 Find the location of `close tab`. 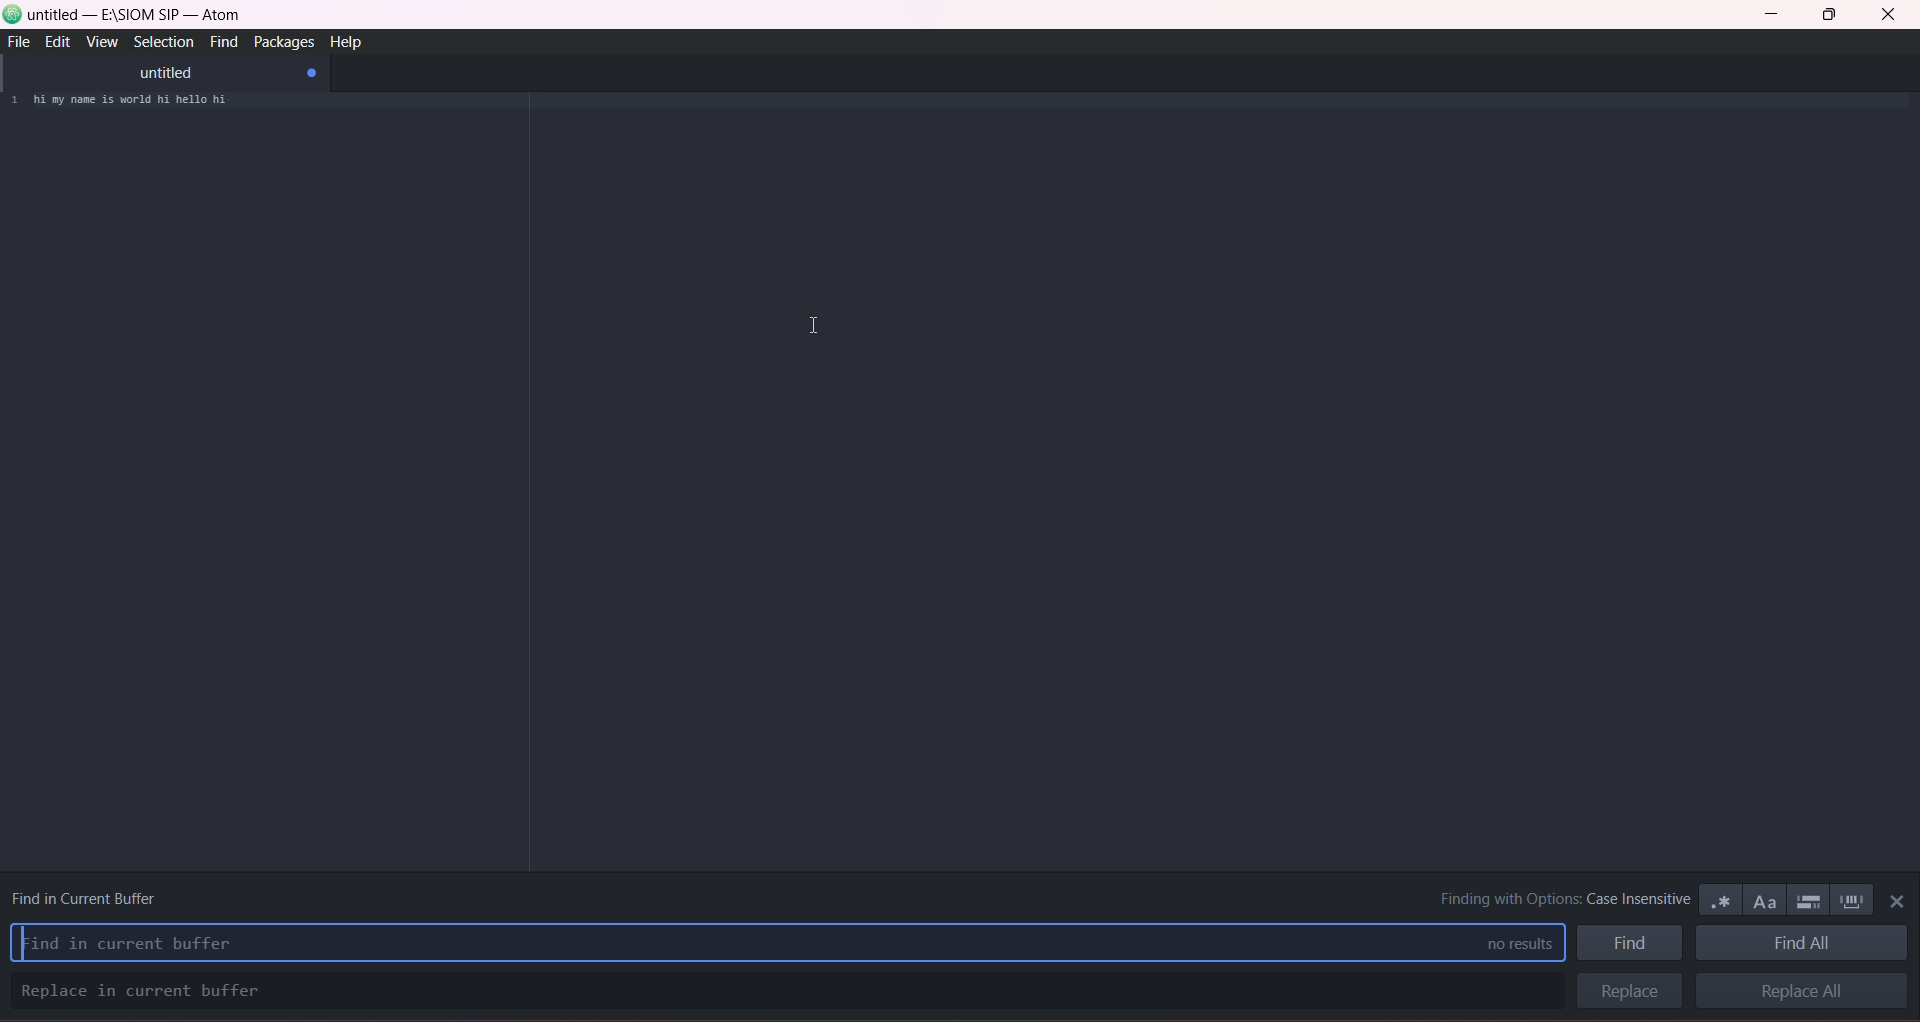

close tab is located at coordinates (313, 74).